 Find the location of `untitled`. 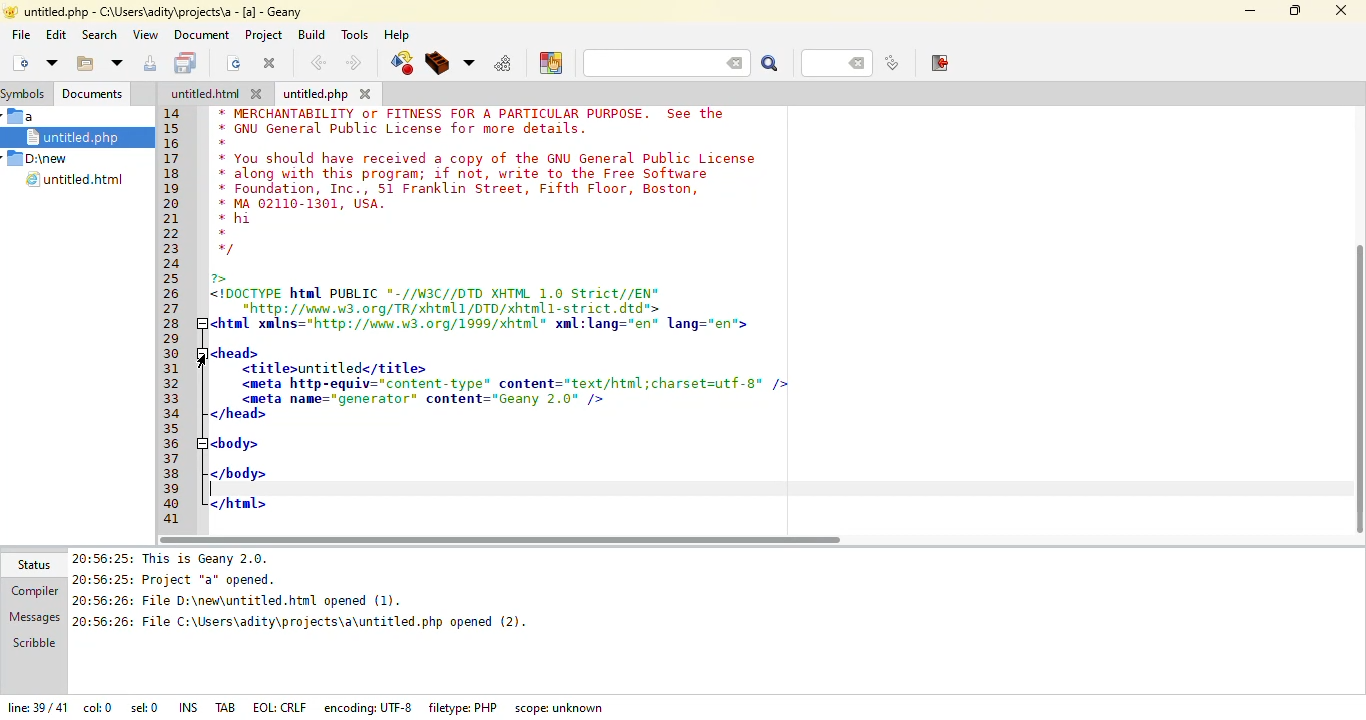

untitled is located at coordinates (203, 93).